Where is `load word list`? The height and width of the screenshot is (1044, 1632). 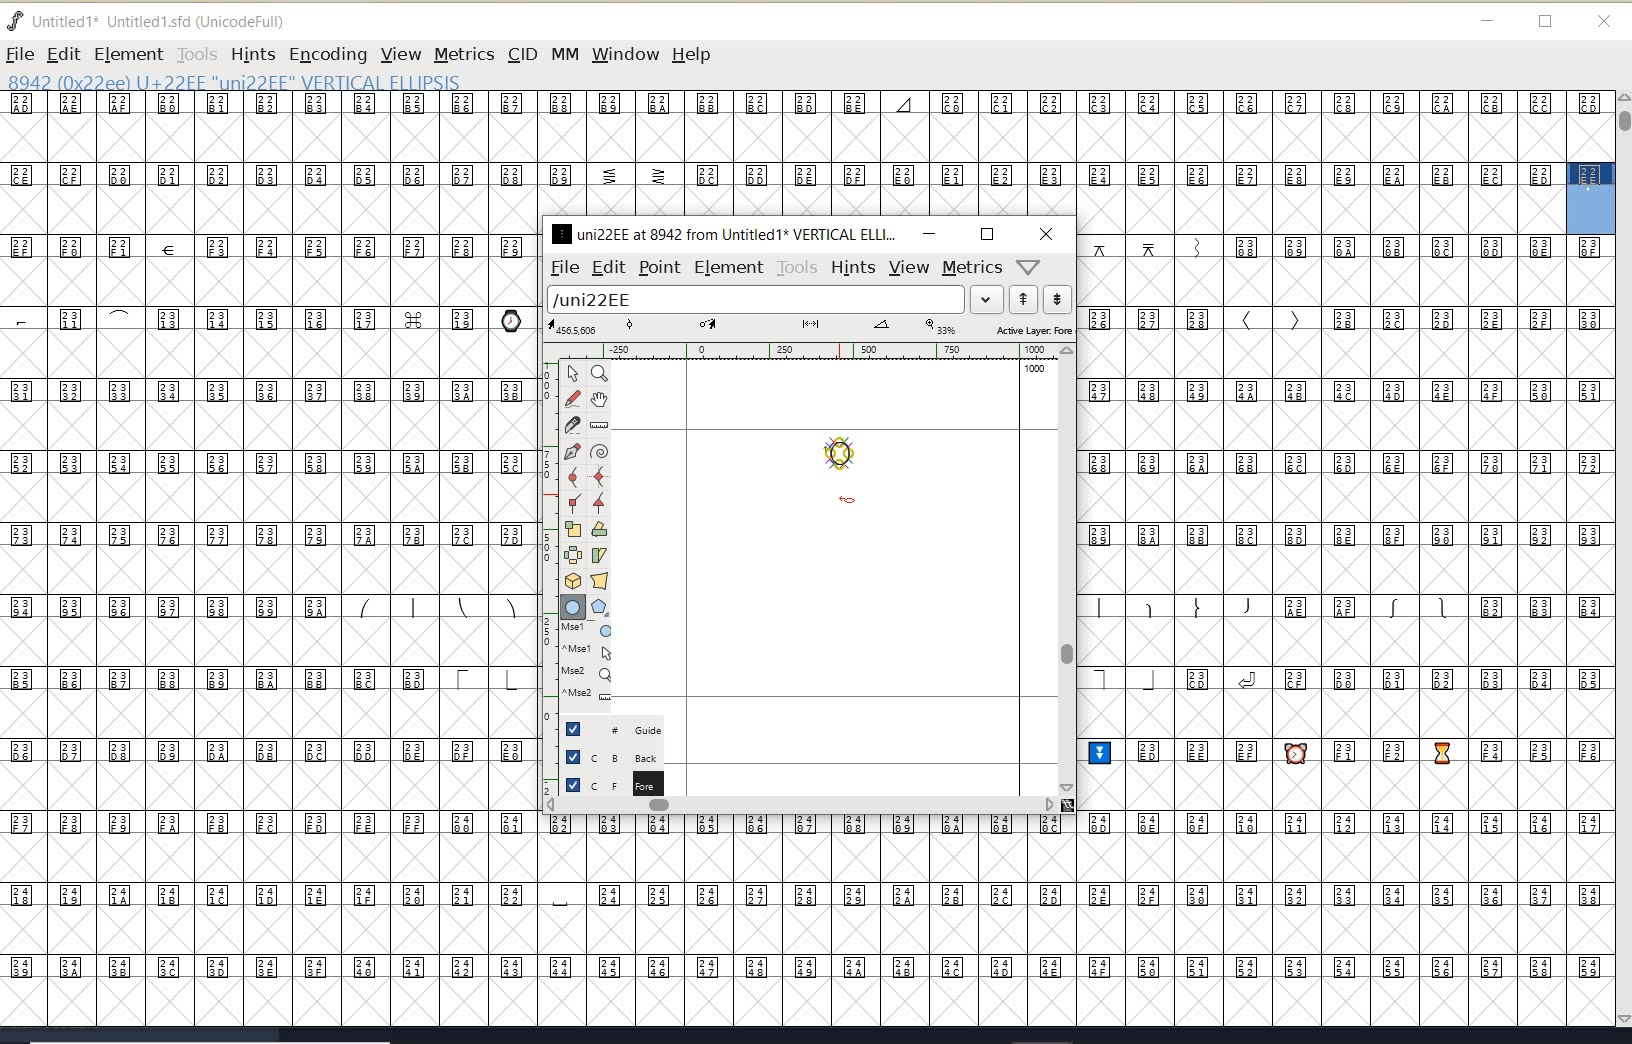
load word list is located at coordinates (771, 301).